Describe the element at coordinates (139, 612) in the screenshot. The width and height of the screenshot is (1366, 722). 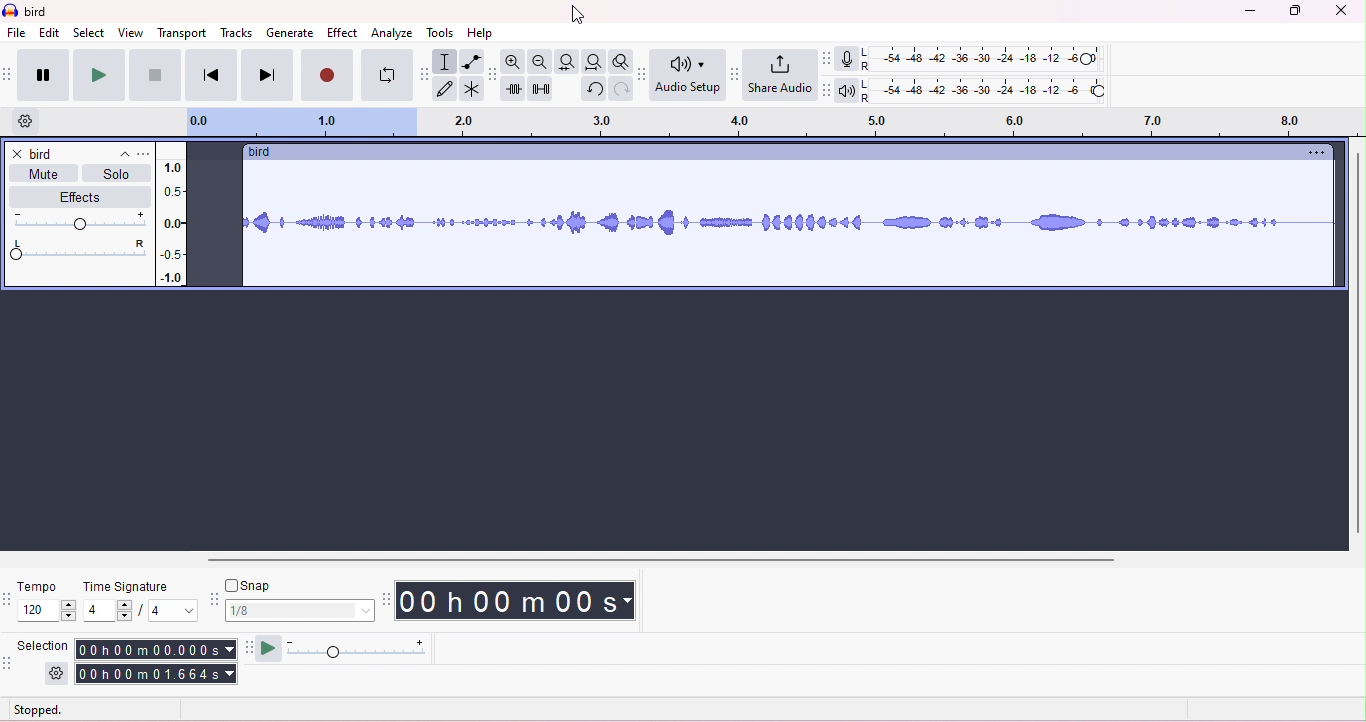
I see `select time signature` at that location.